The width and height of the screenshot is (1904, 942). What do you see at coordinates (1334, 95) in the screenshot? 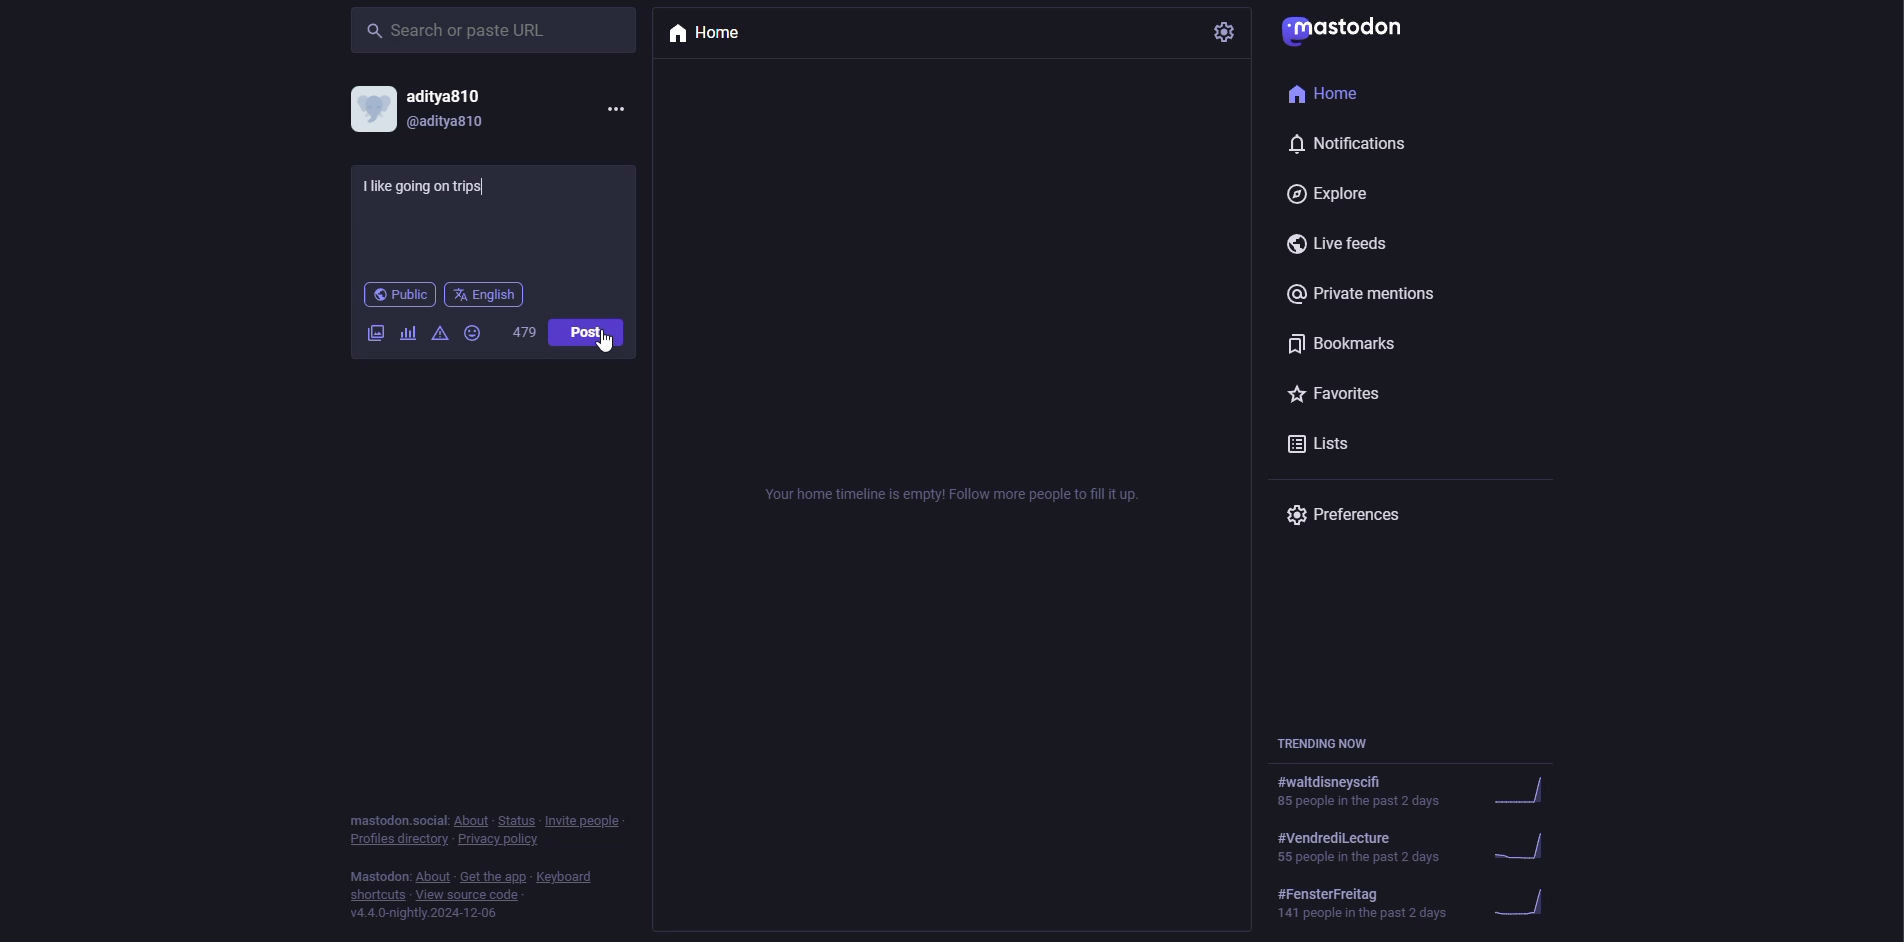
I see `home` at bounding box center [1334, 95].